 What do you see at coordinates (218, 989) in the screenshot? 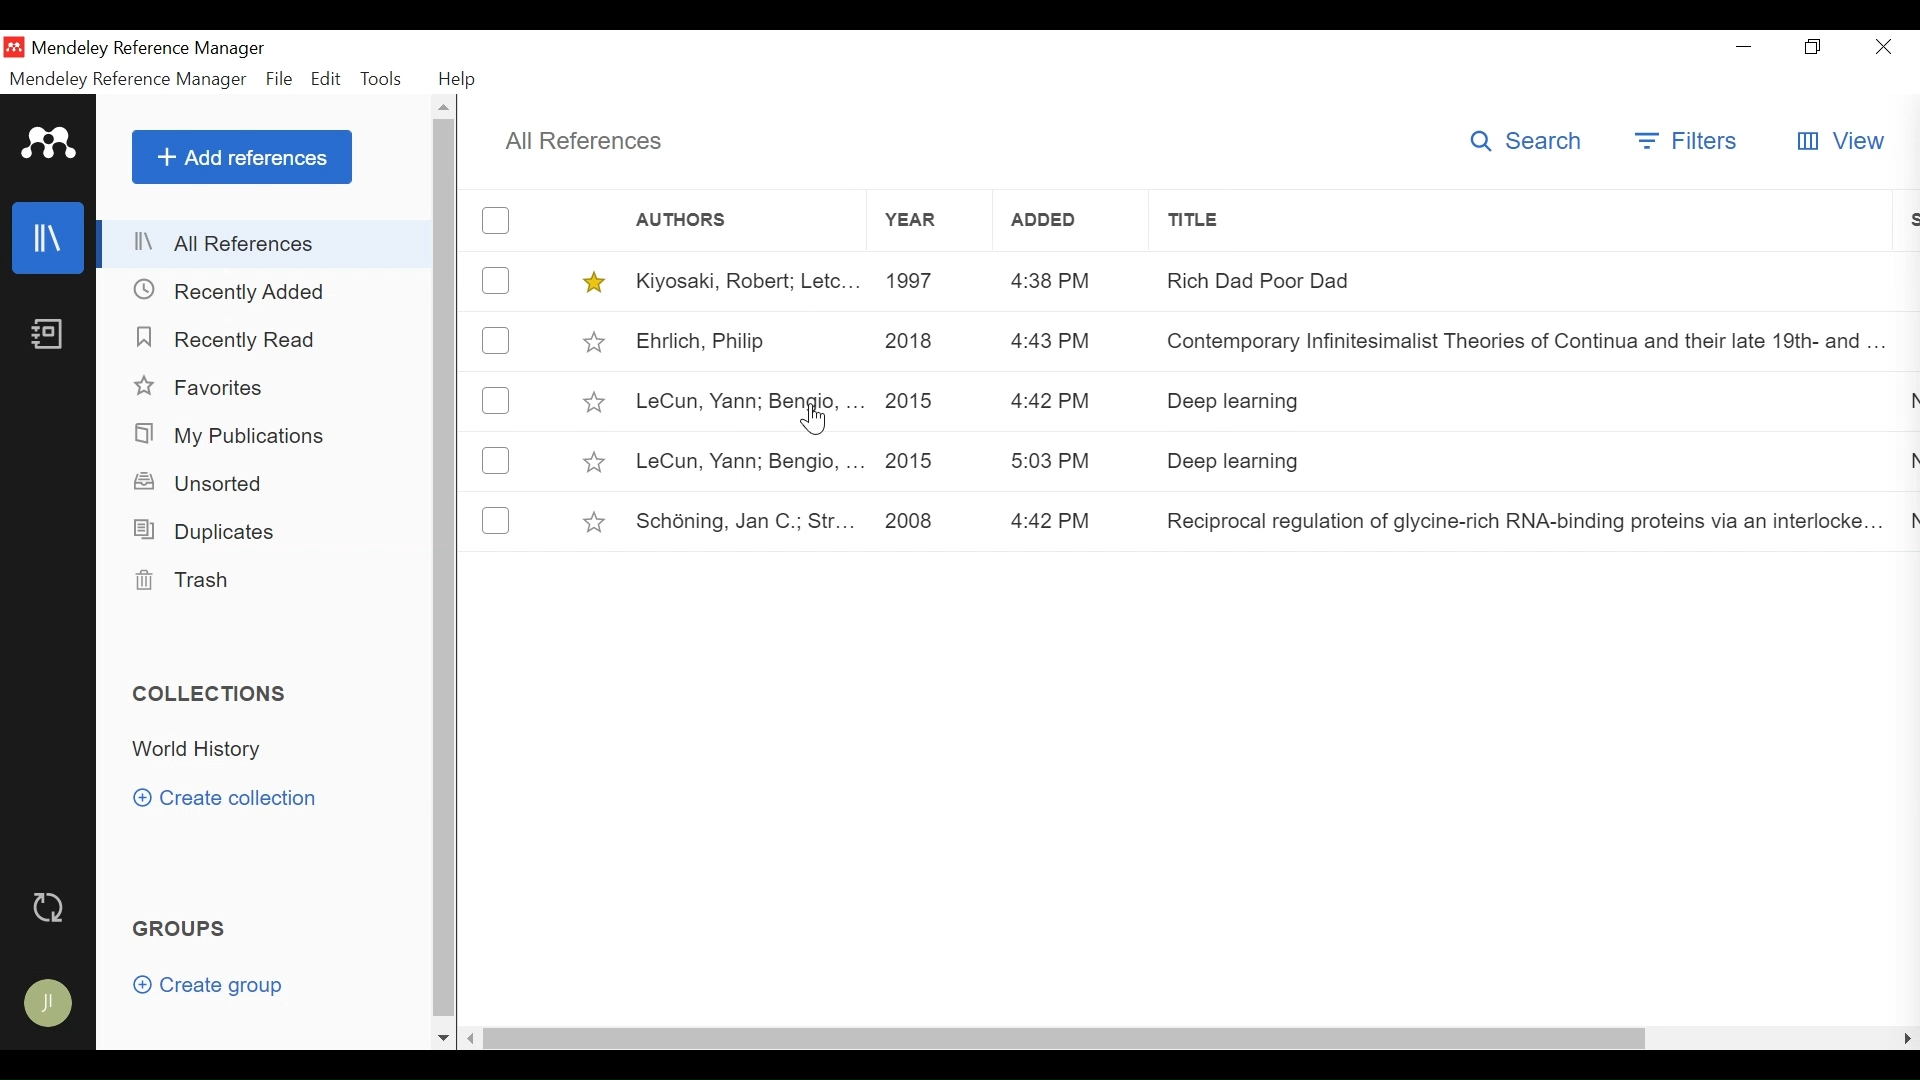
I see `Create group` at bounding box center [218, 989].